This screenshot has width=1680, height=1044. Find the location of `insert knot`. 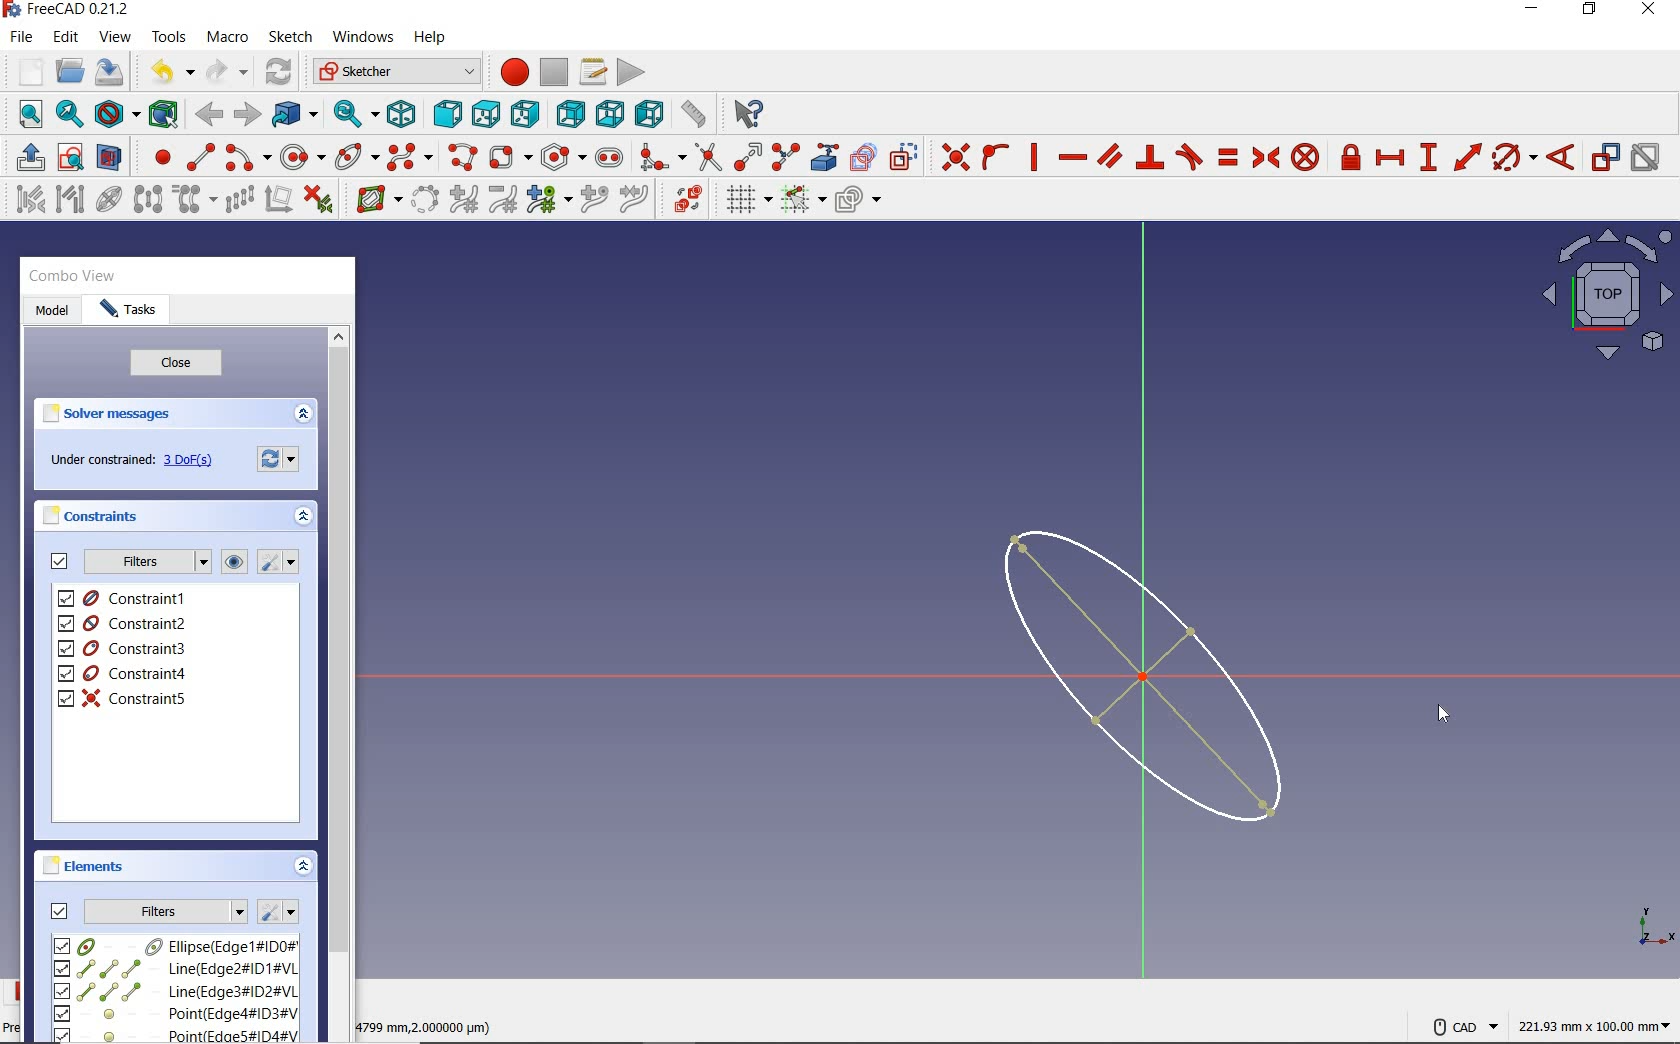

insert knot is located at coordinates (595, 200).